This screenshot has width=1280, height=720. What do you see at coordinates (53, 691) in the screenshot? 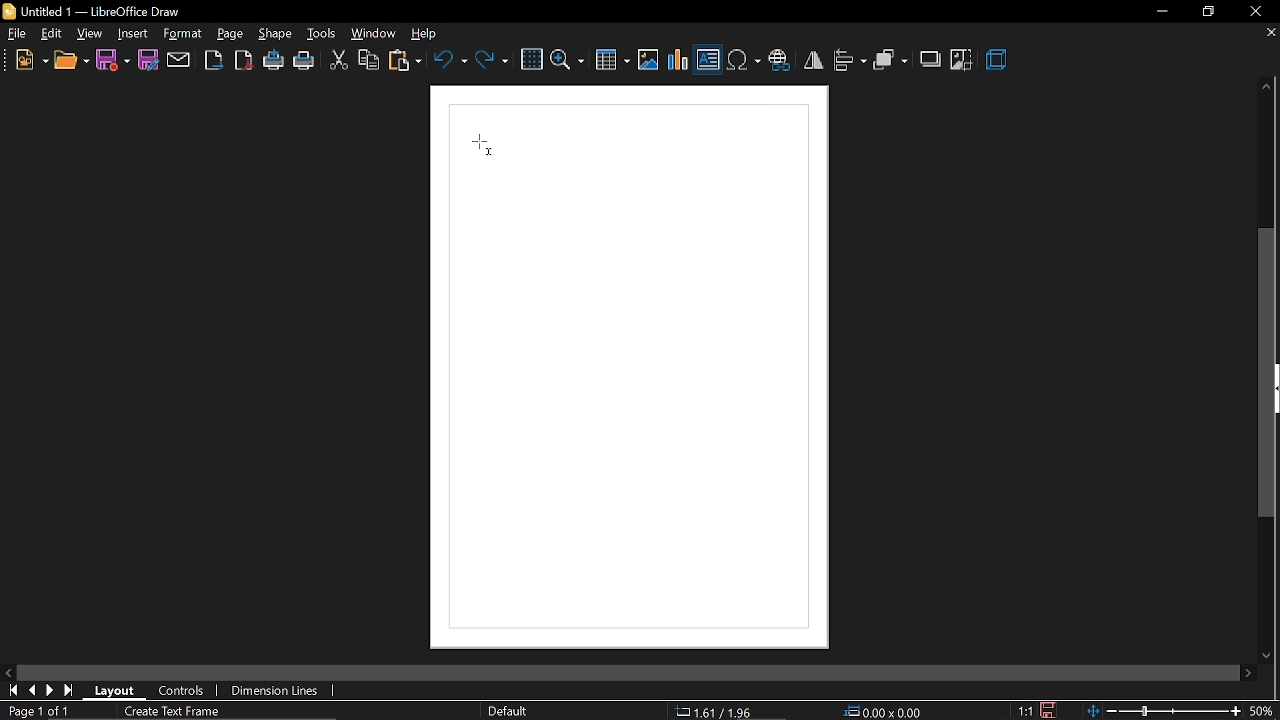
I see `go to last page` at bounding box center [53, 691].